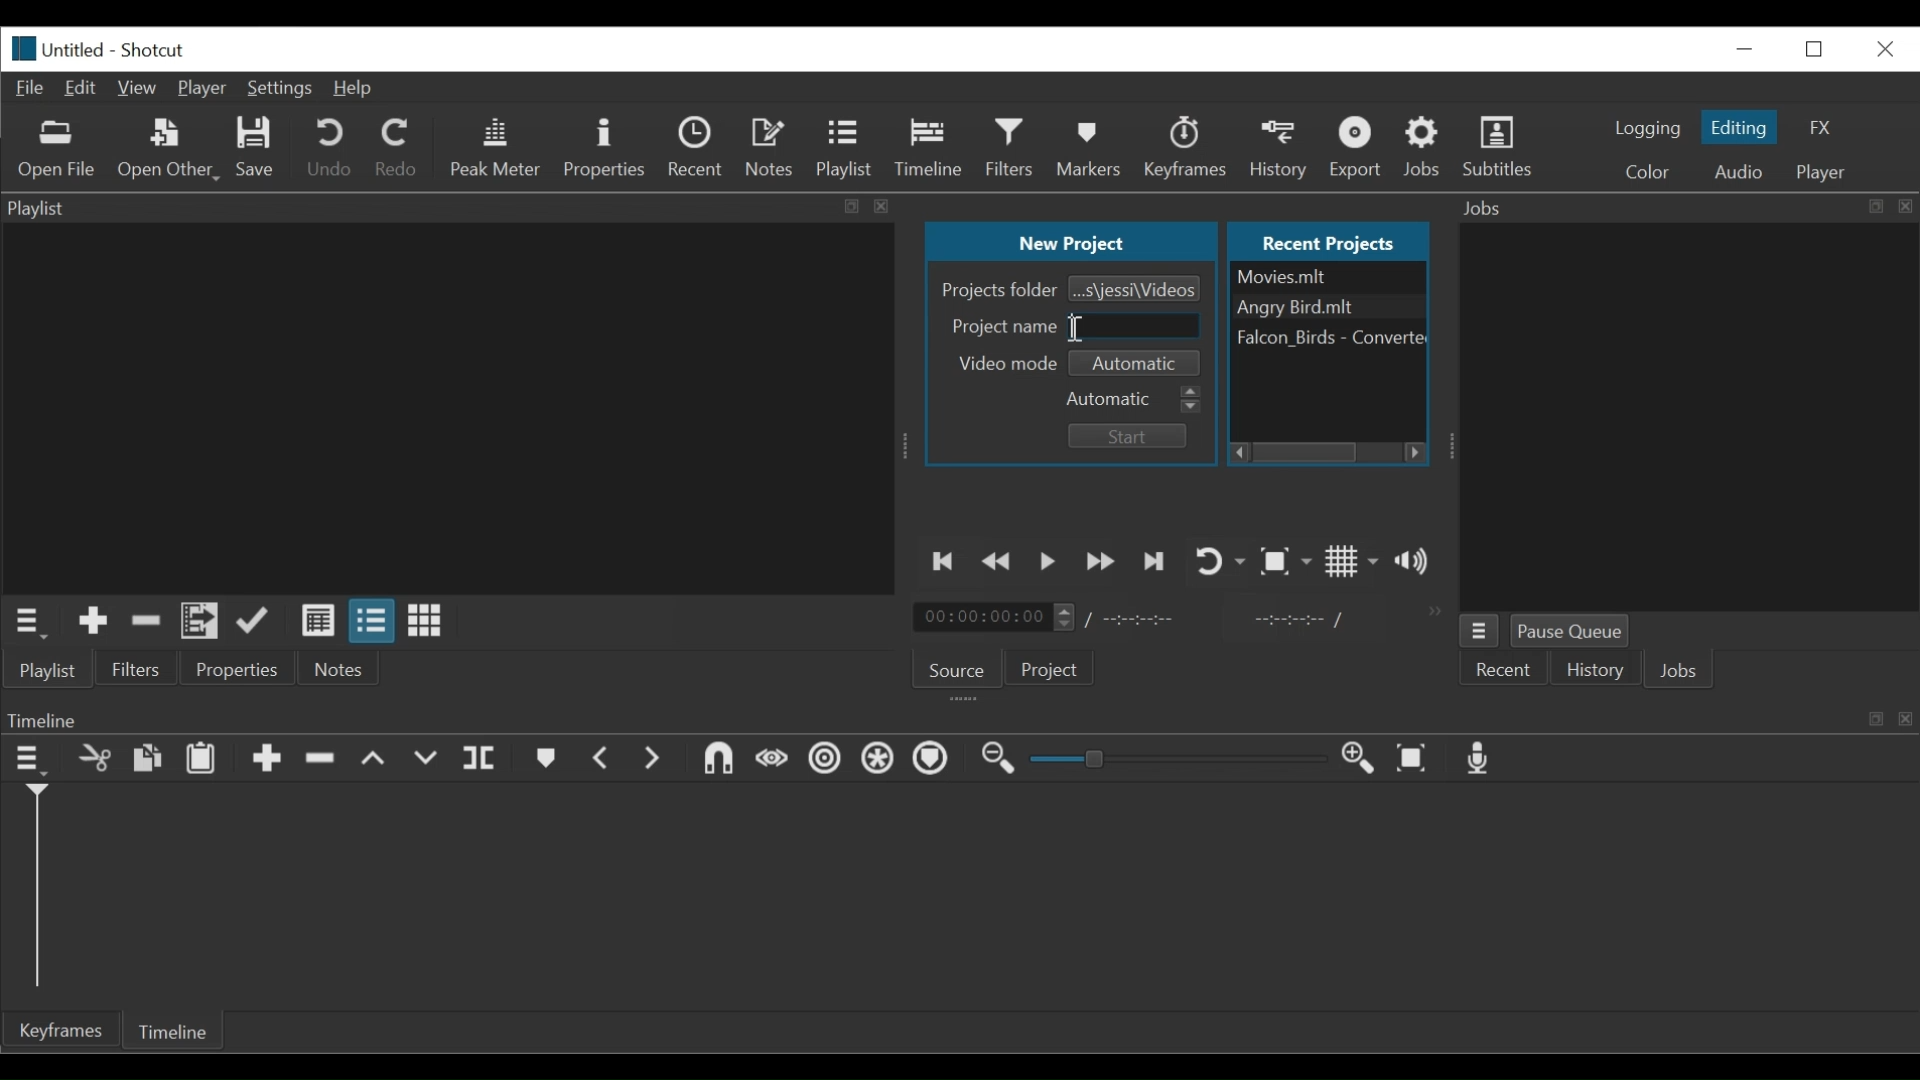  I want to click on Toggle play or pause, so click(1048, 564).